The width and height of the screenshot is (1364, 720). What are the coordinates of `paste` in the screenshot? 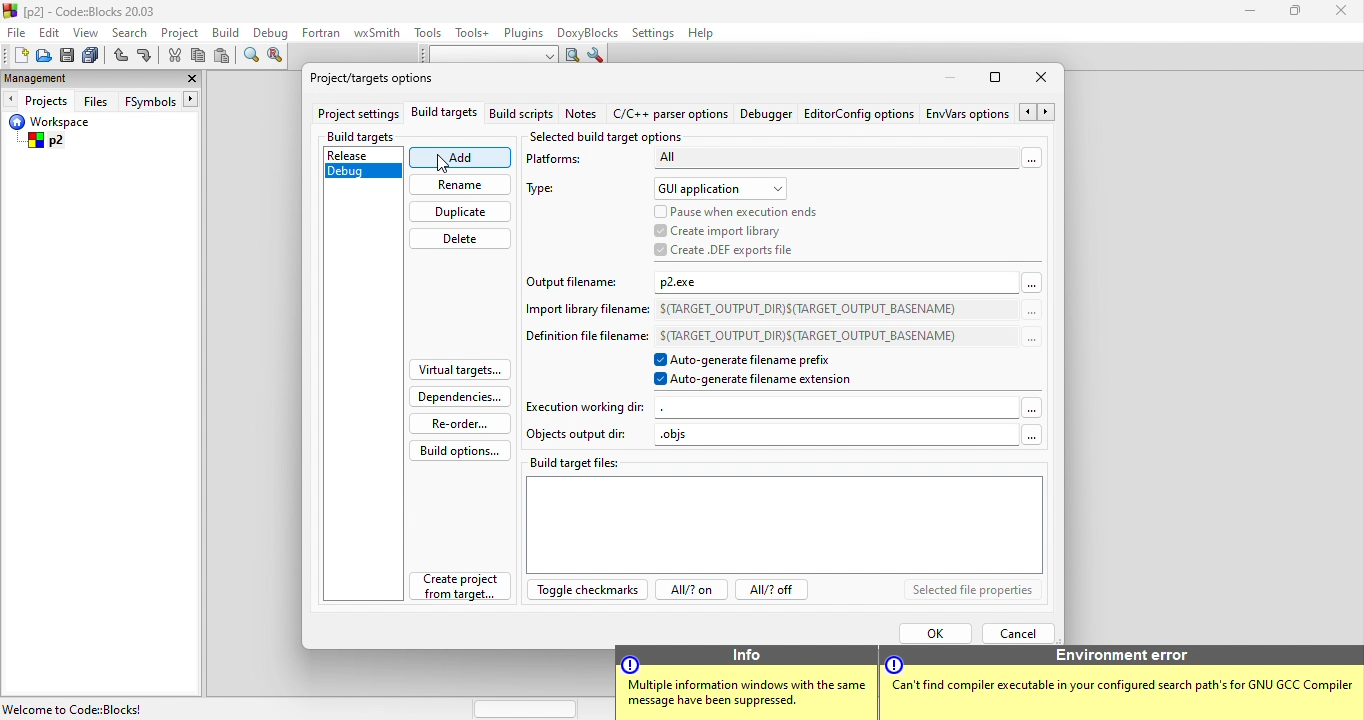 It's located at (225, 56).